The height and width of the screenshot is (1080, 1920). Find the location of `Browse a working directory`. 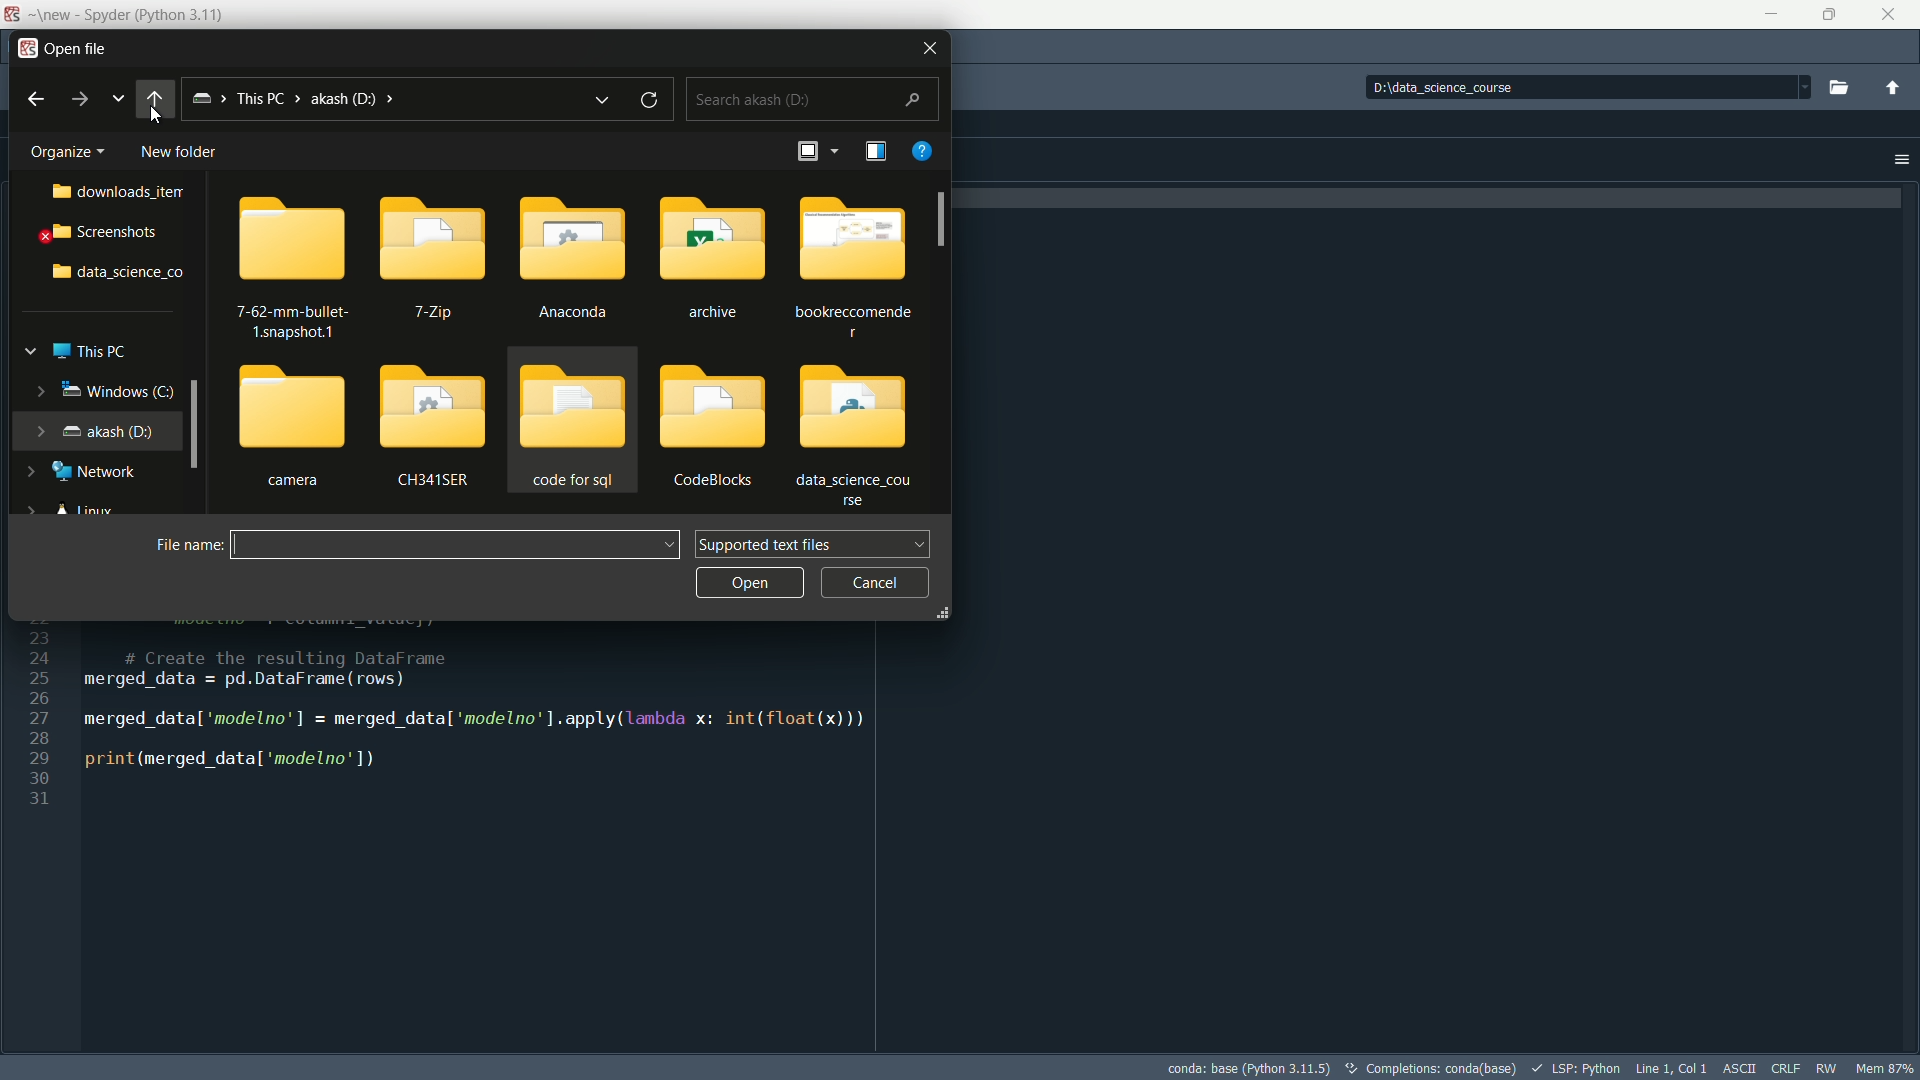

Browse a working directory is located at coordinates (1838, 87).